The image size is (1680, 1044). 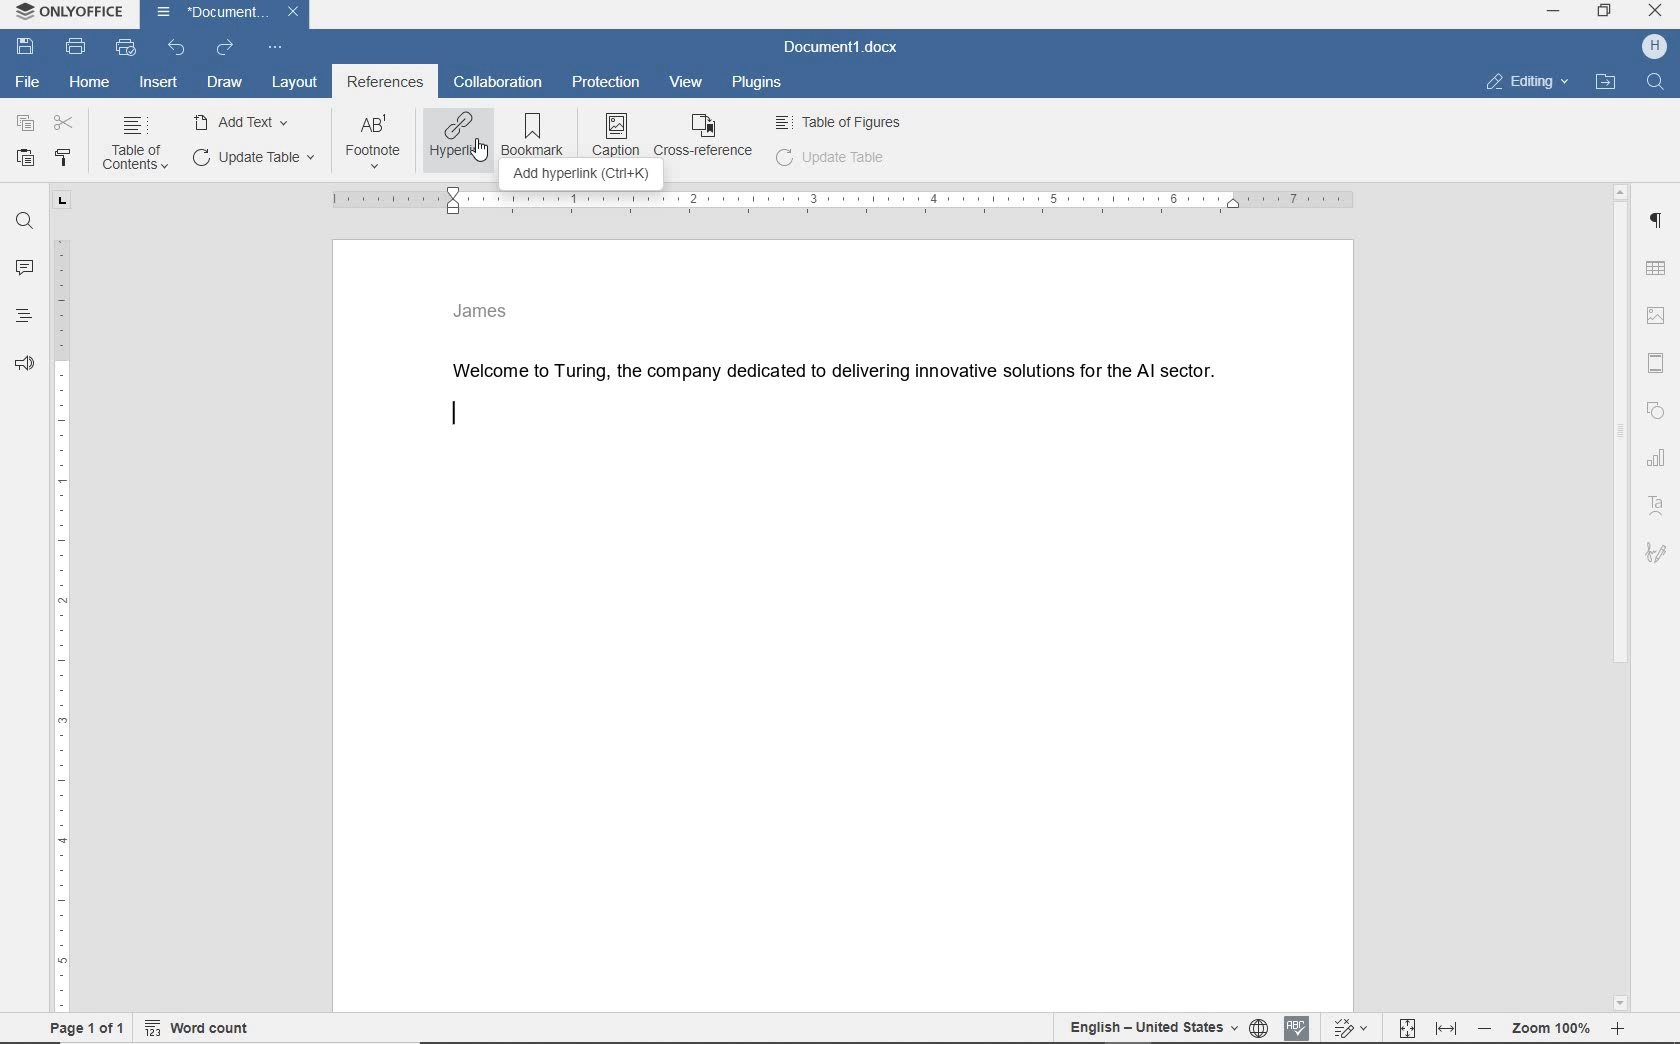 I want to click on Minimize, so click(x=1556, y=16).